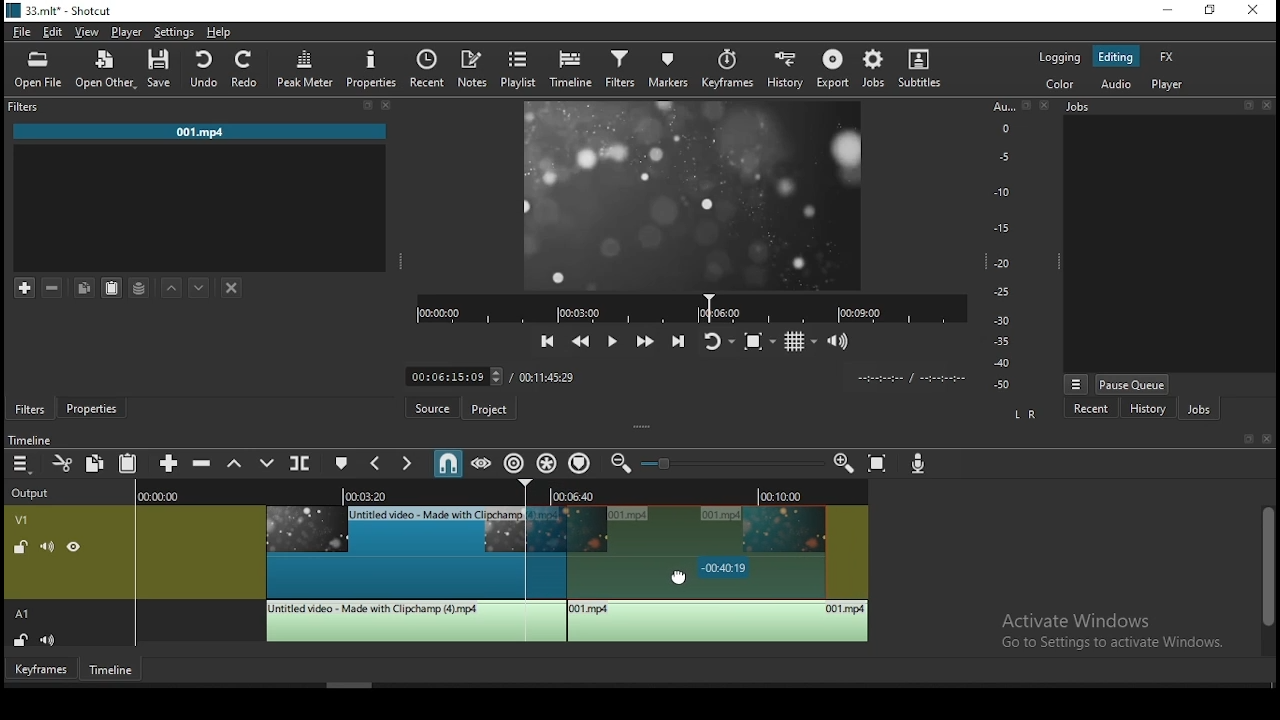 The image size is (1280, 720). Describe the element at coordinates (52, 640) in the screenshot. I see `(un)mute` at that location.